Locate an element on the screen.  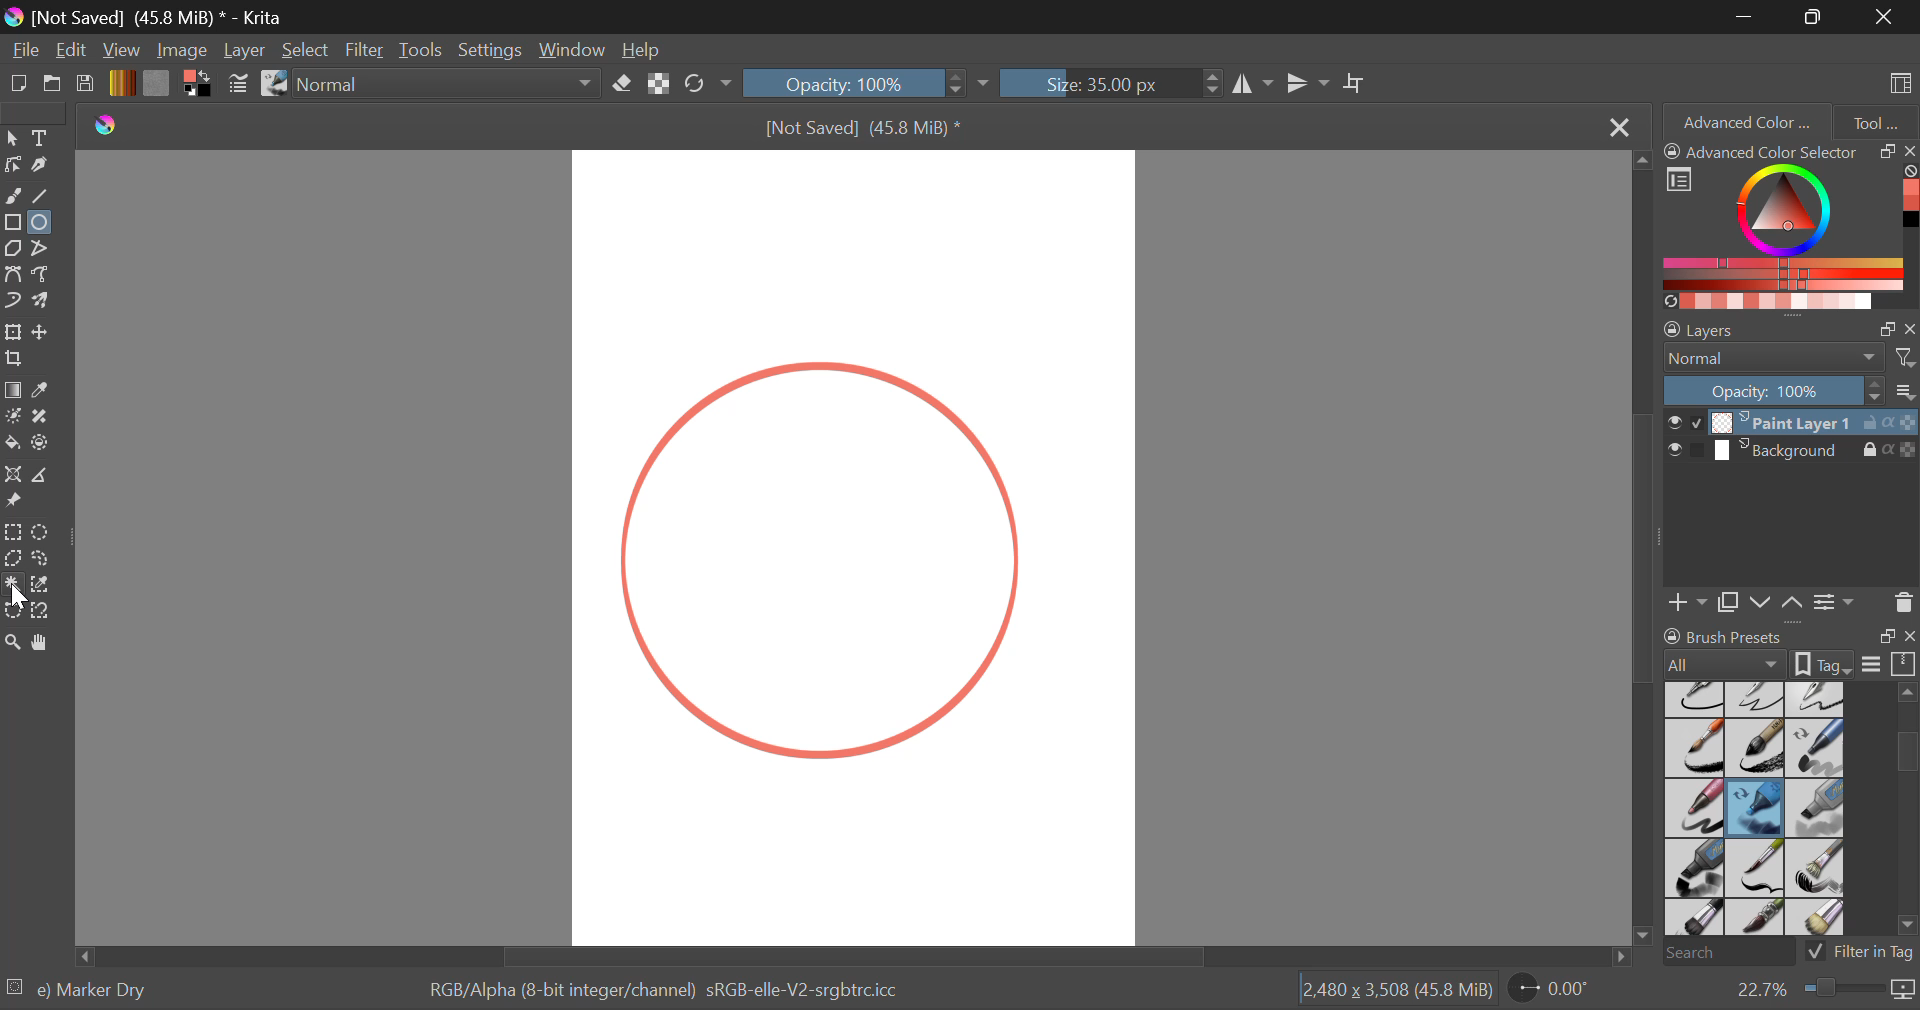
Window is located at coordinates (578, 51).